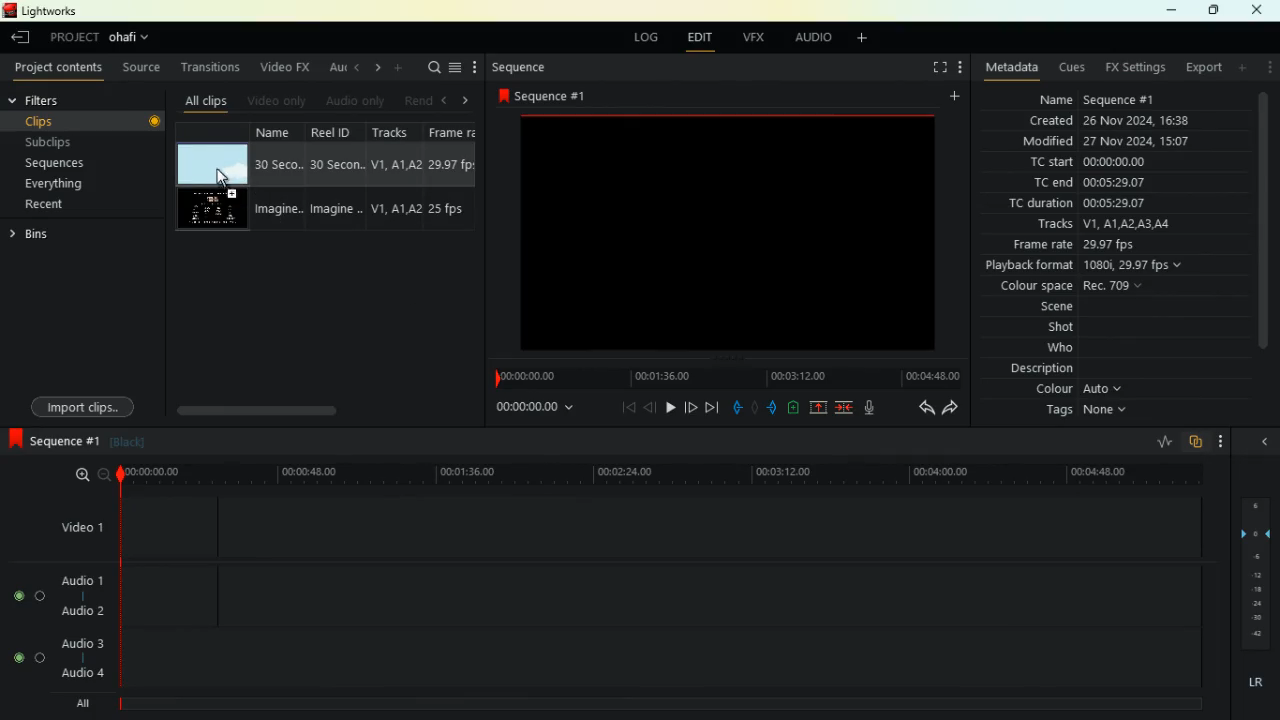 The width and height of the screenshot is (1280, 720). I want to click on 00:05:29.07, so click(1114, 182).